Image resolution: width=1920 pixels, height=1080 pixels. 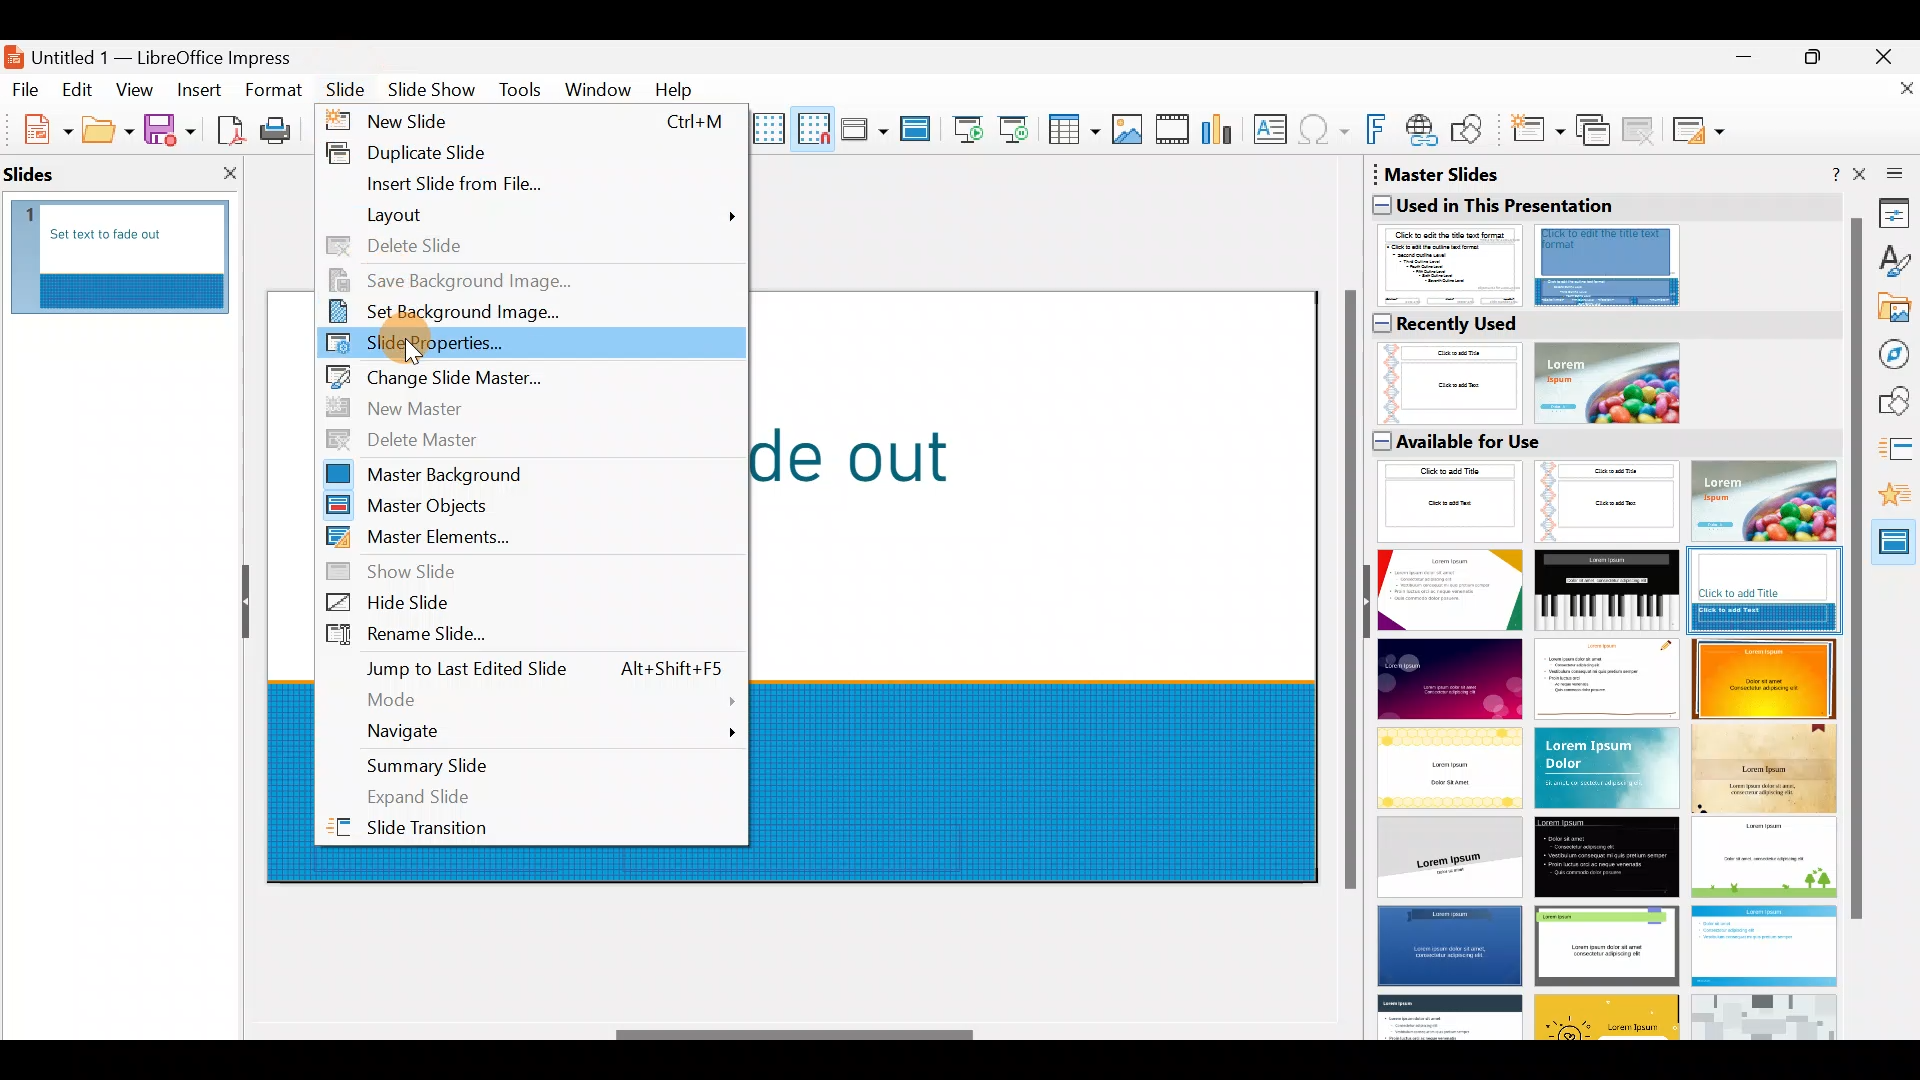 What do you see at coordinates (1173, 133) in the screenshot?
I see `Insert audio or video` at bounding box center [1173, 133].